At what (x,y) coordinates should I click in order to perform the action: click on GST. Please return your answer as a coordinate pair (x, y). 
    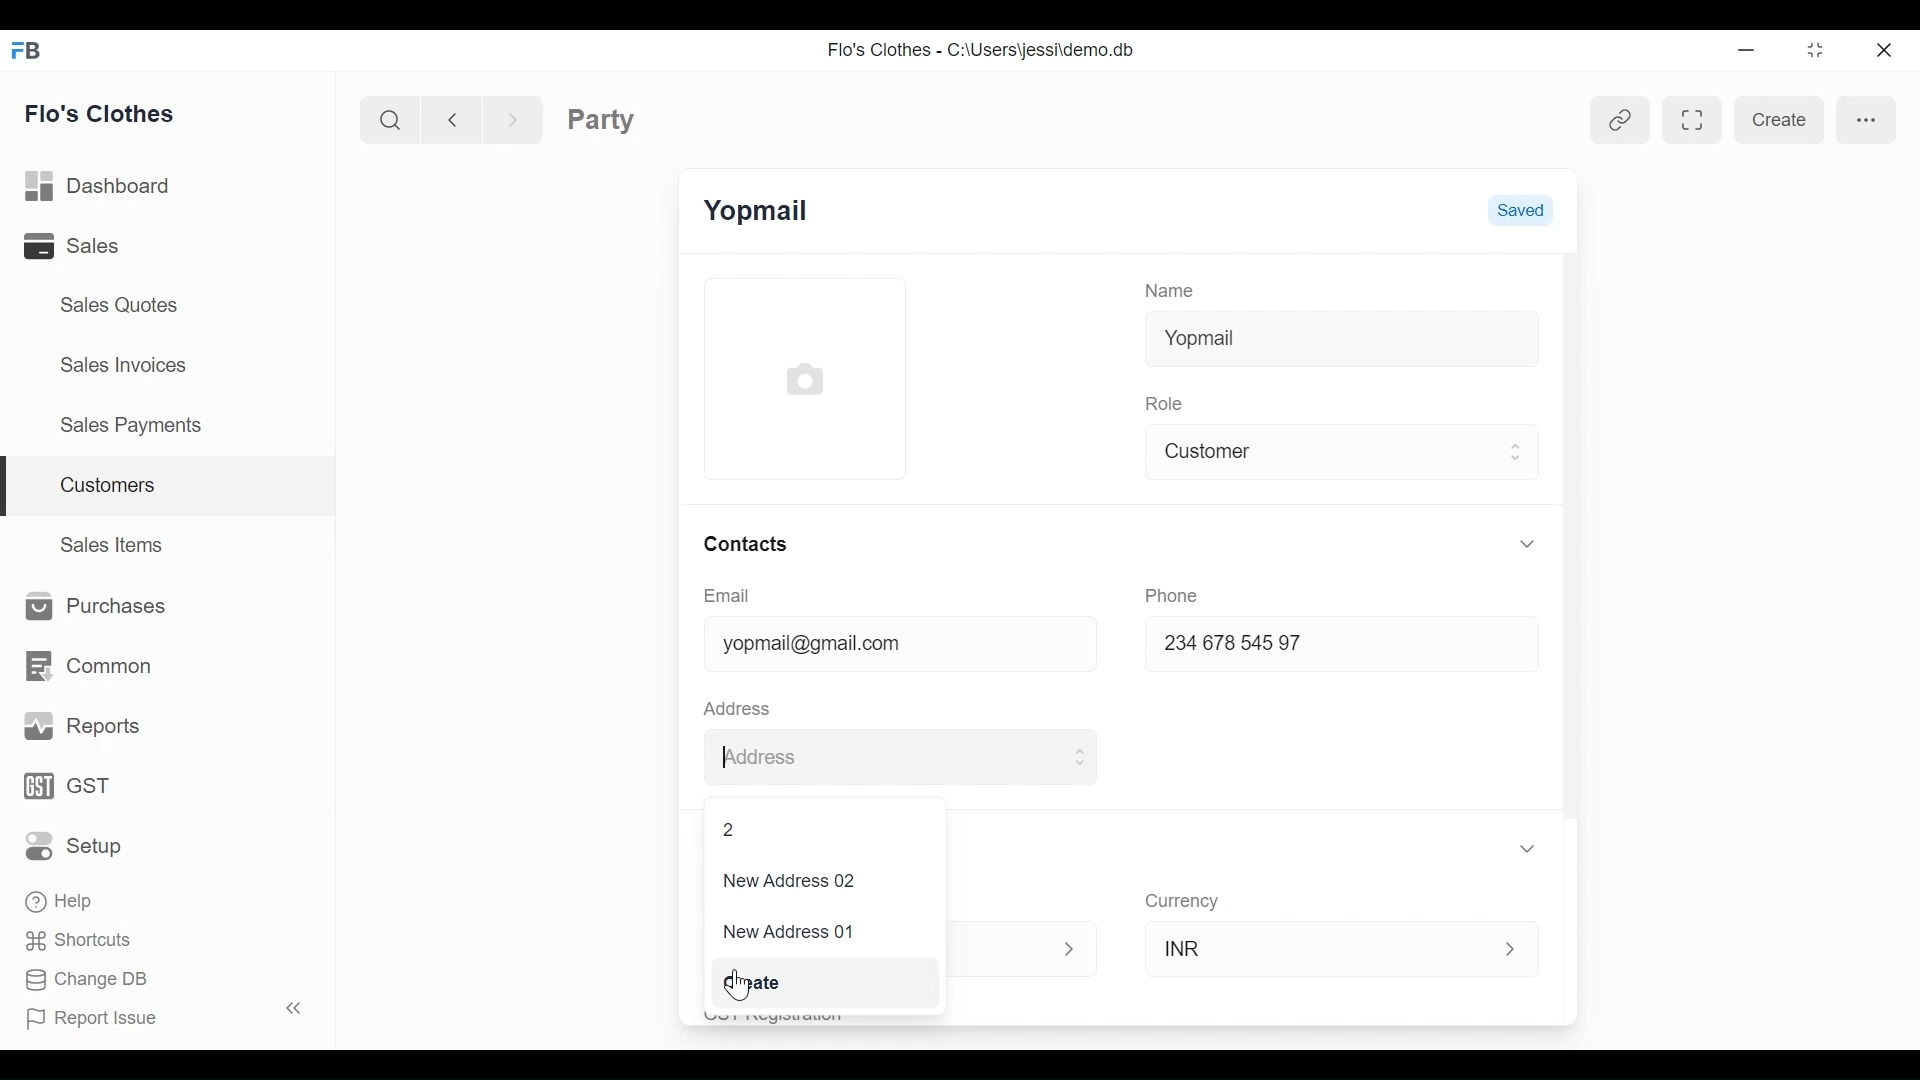
    Looking at the image, I should click on (70, 788).